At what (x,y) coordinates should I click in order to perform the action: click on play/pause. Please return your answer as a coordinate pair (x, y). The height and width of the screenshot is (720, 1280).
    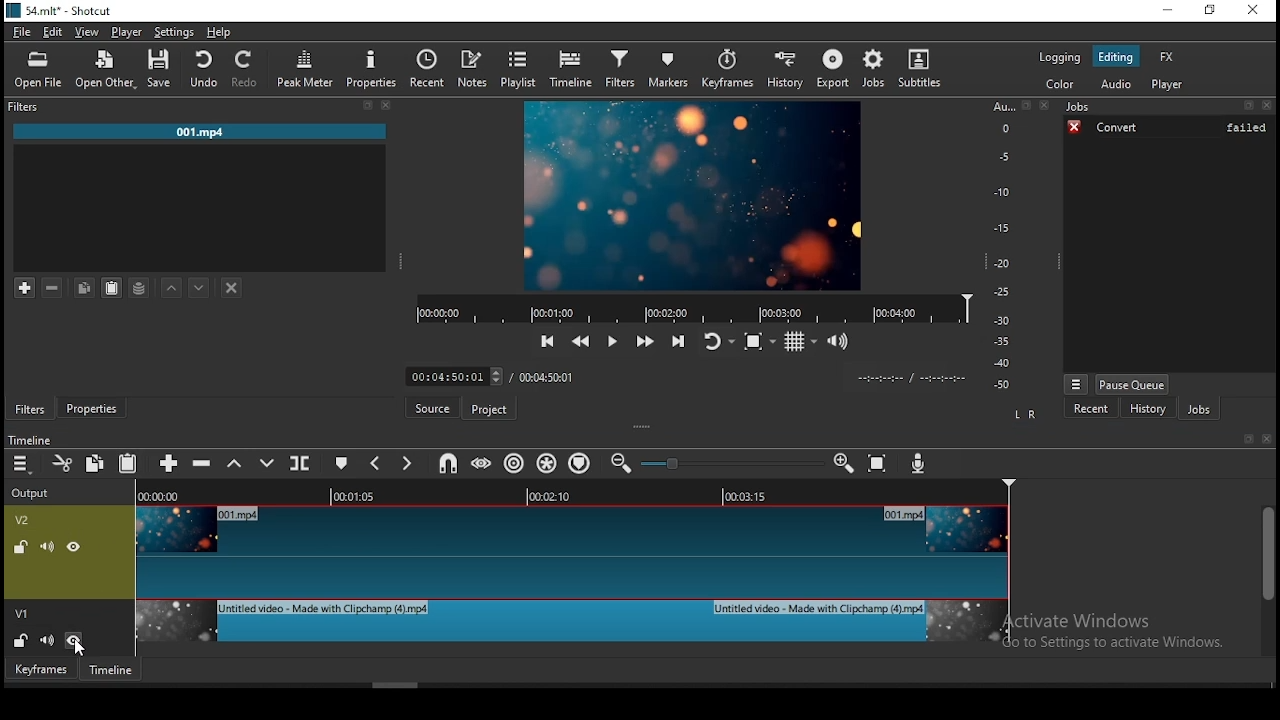
    Looking at the image, I should click on (613, 342).